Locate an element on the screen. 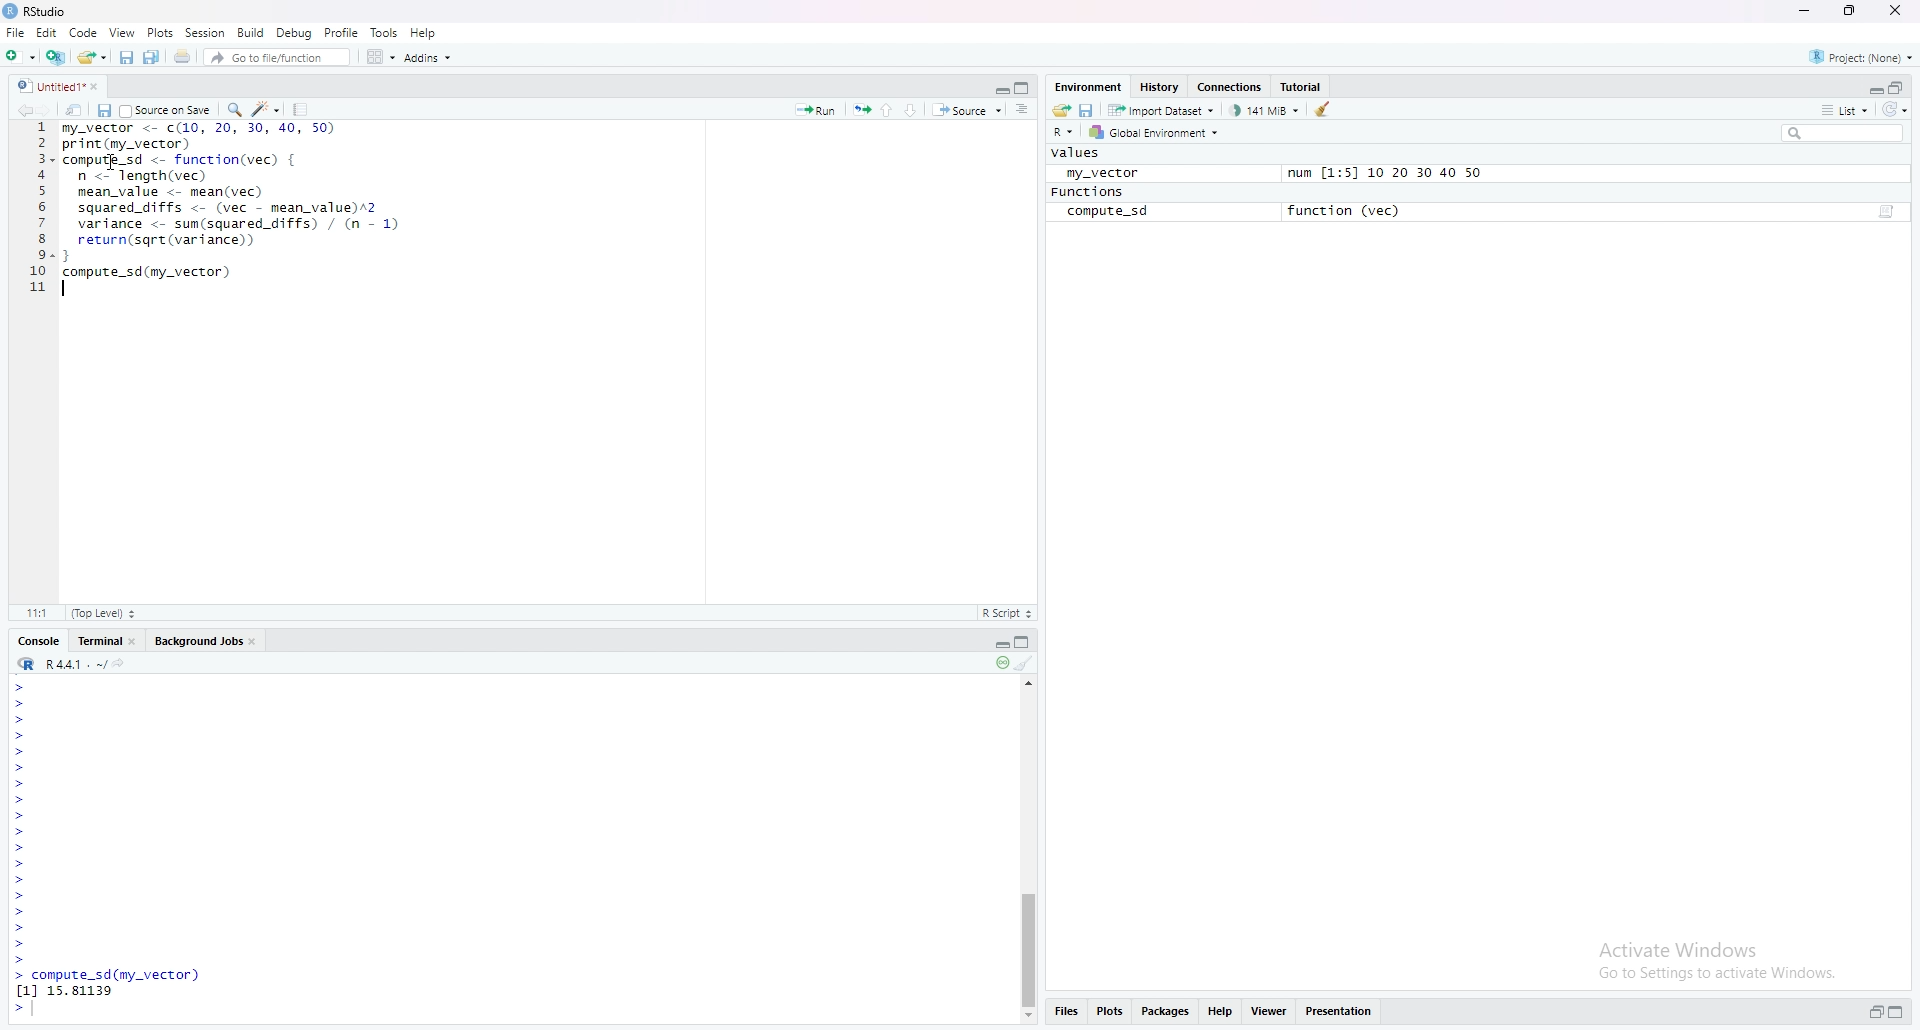 The image size is (1920, 1030). Refresh the list of the objects in the environment is located at coordinates (1898, 110).